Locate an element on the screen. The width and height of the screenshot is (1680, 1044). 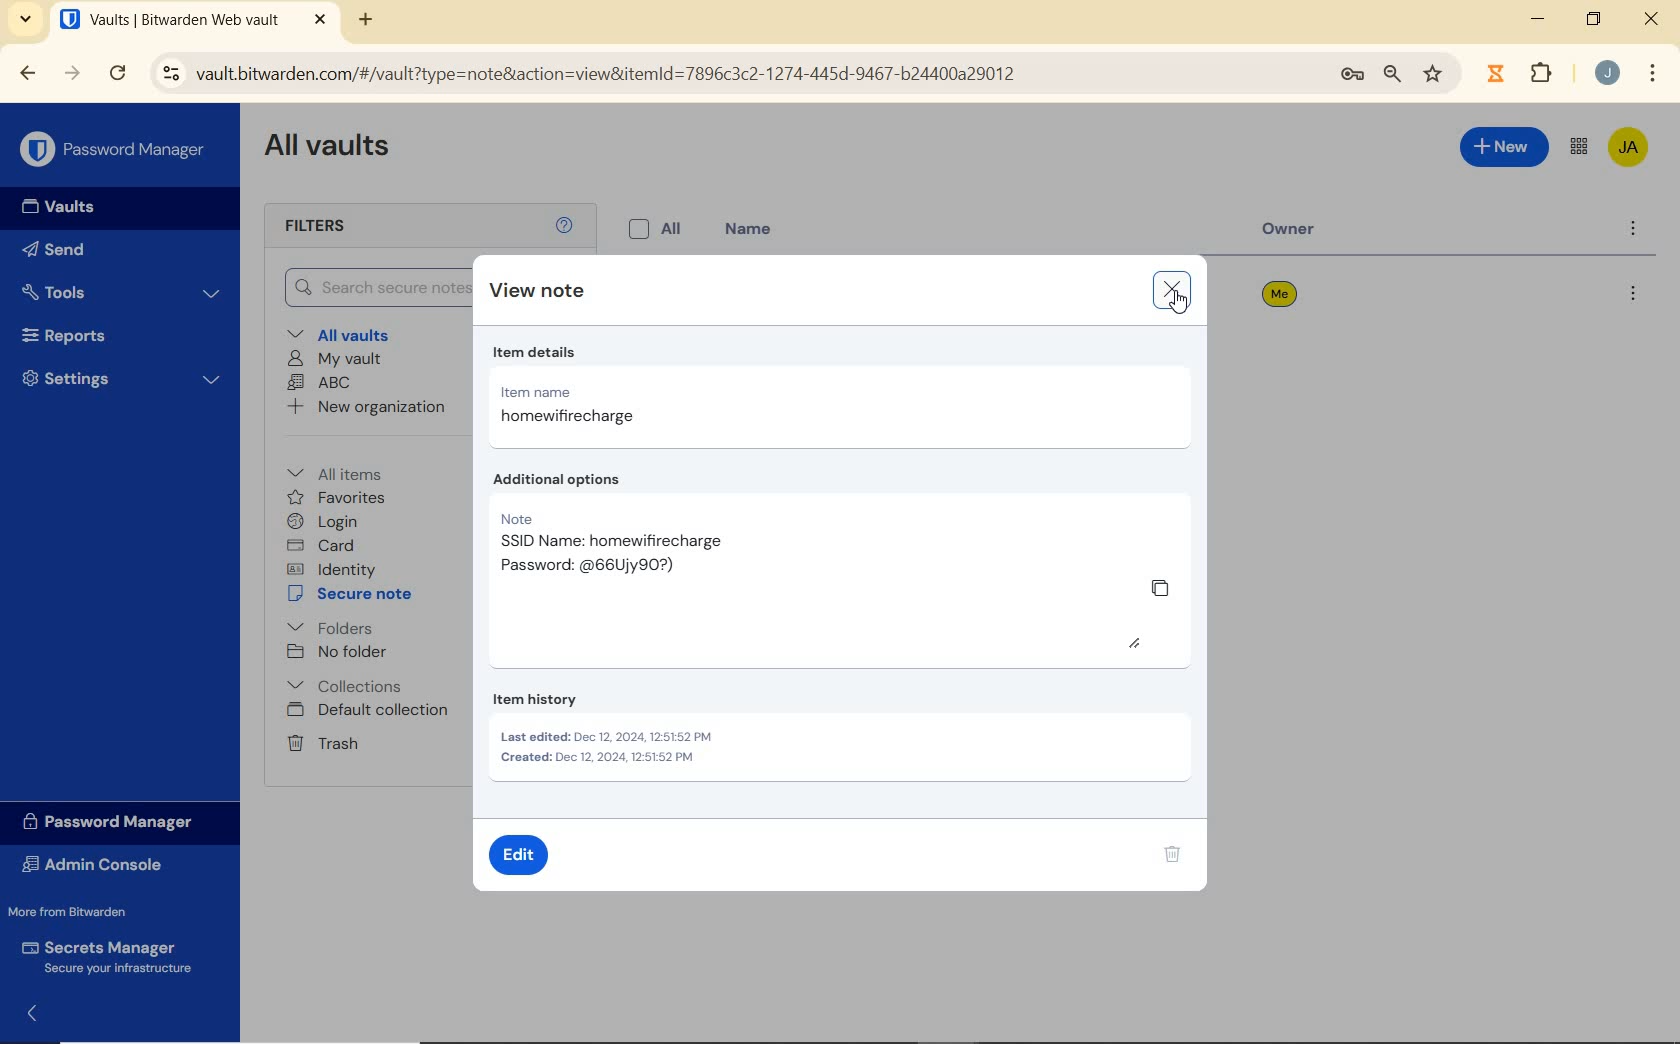
Notes is located at coordinates (710, 553).